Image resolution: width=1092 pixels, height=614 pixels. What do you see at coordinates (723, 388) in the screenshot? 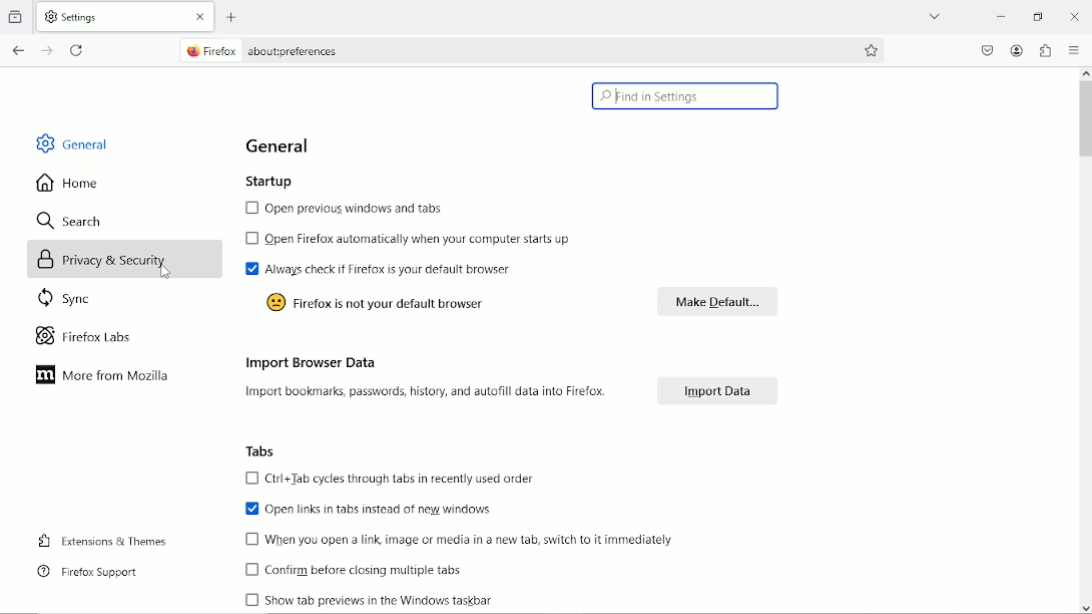
I see `import data` at bounding box center [723, 388].